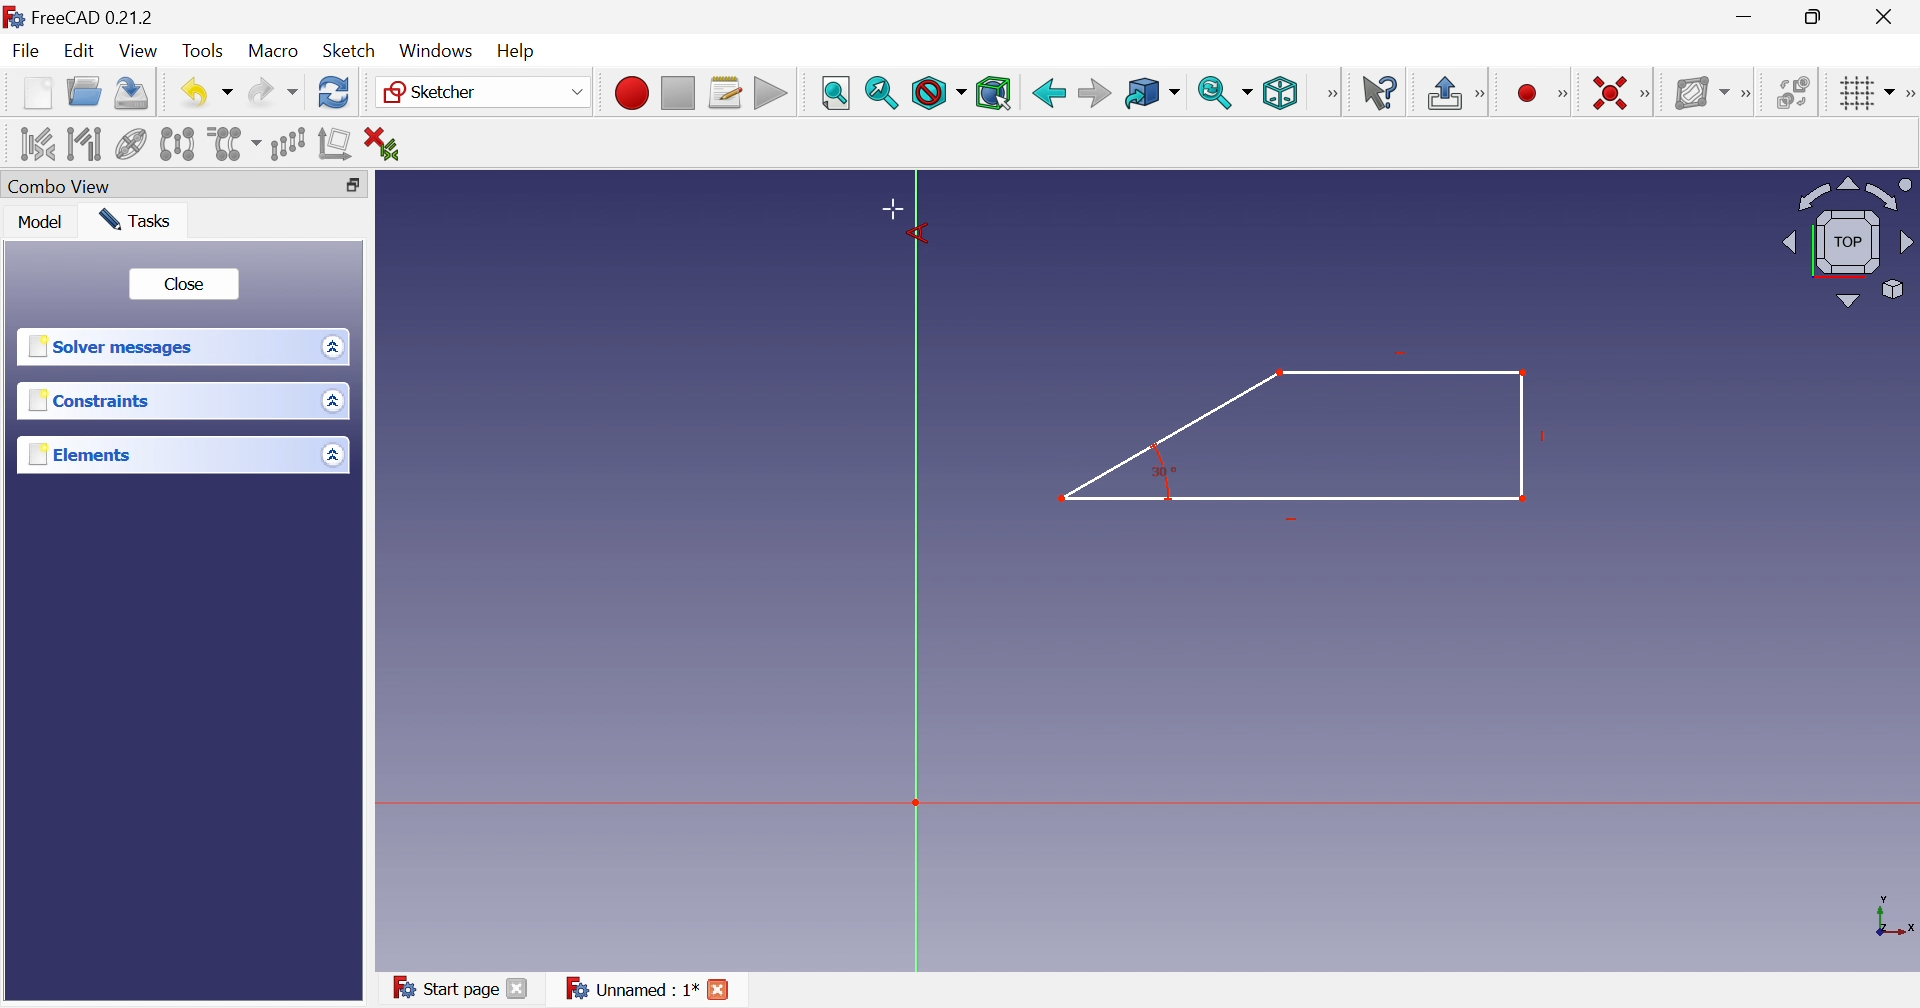  I want to click on Sketcher, so click(436, 93).